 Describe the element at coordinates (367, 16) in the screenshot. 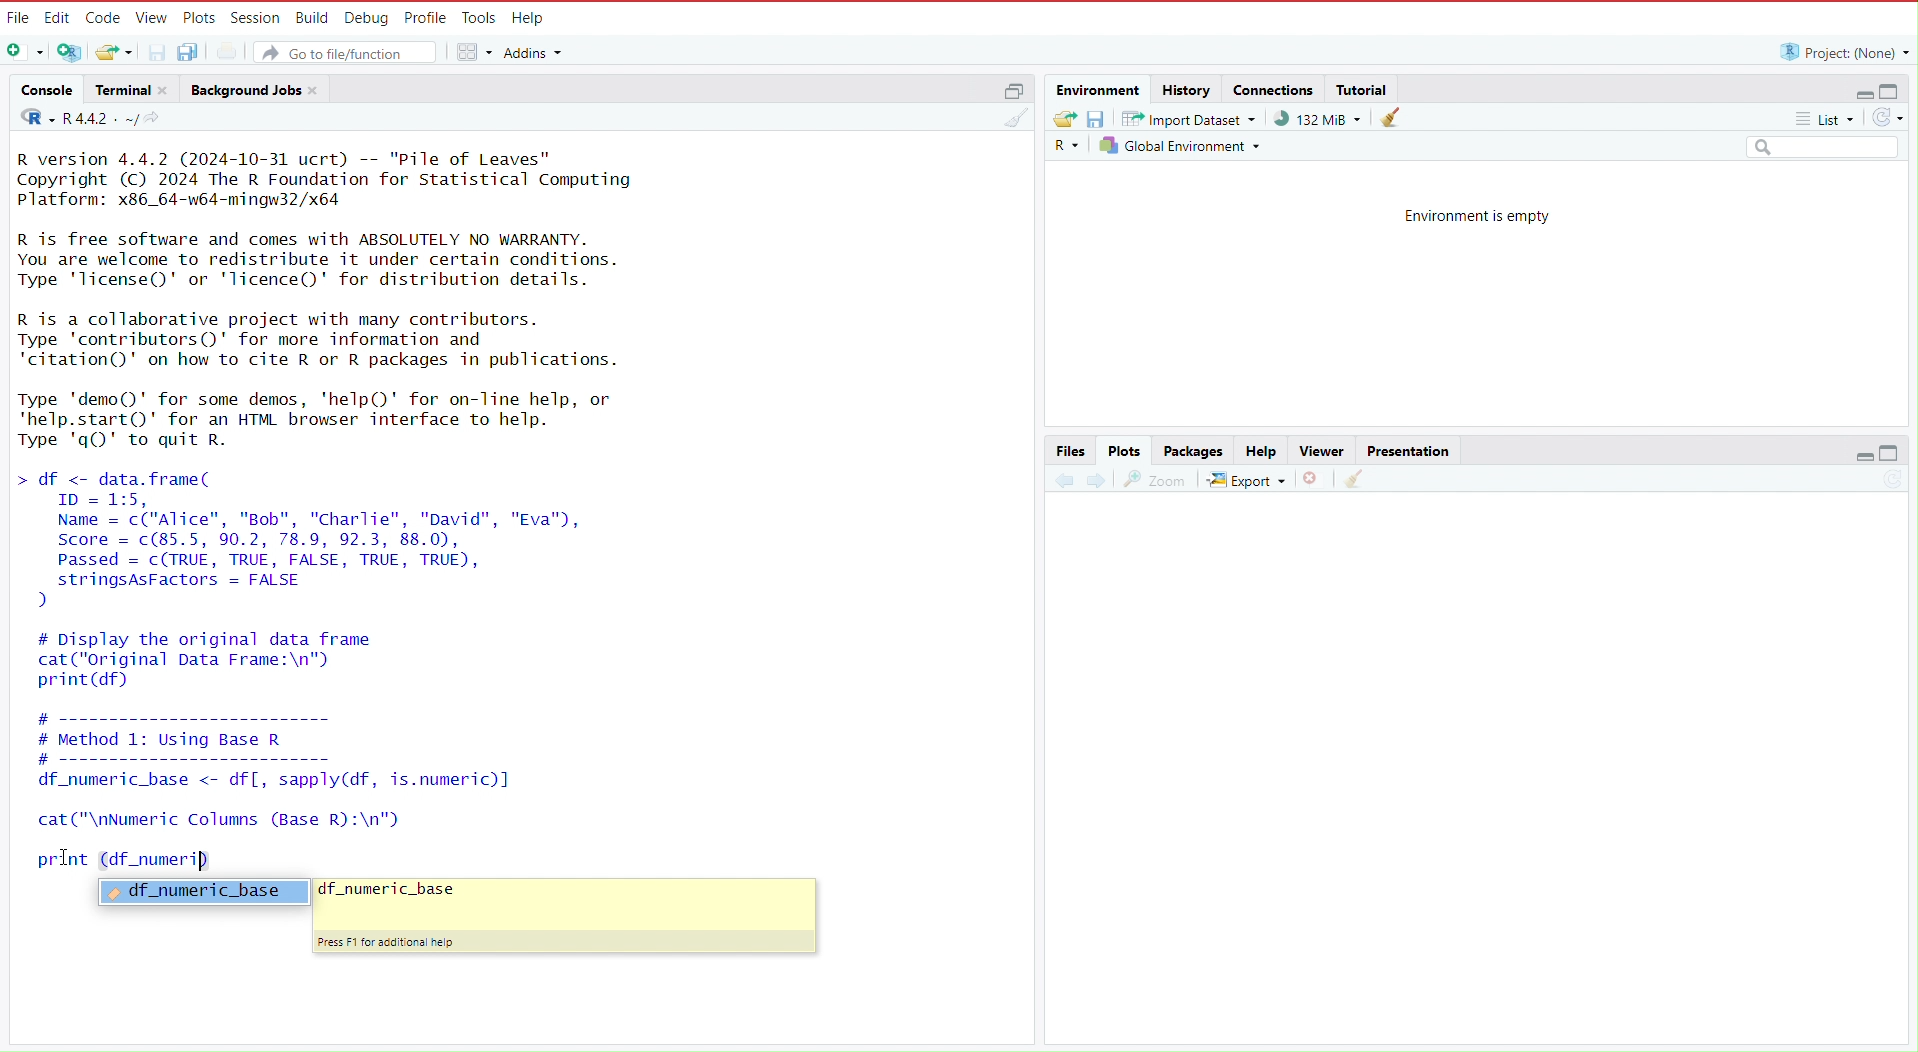

I see `Debug` at that location.